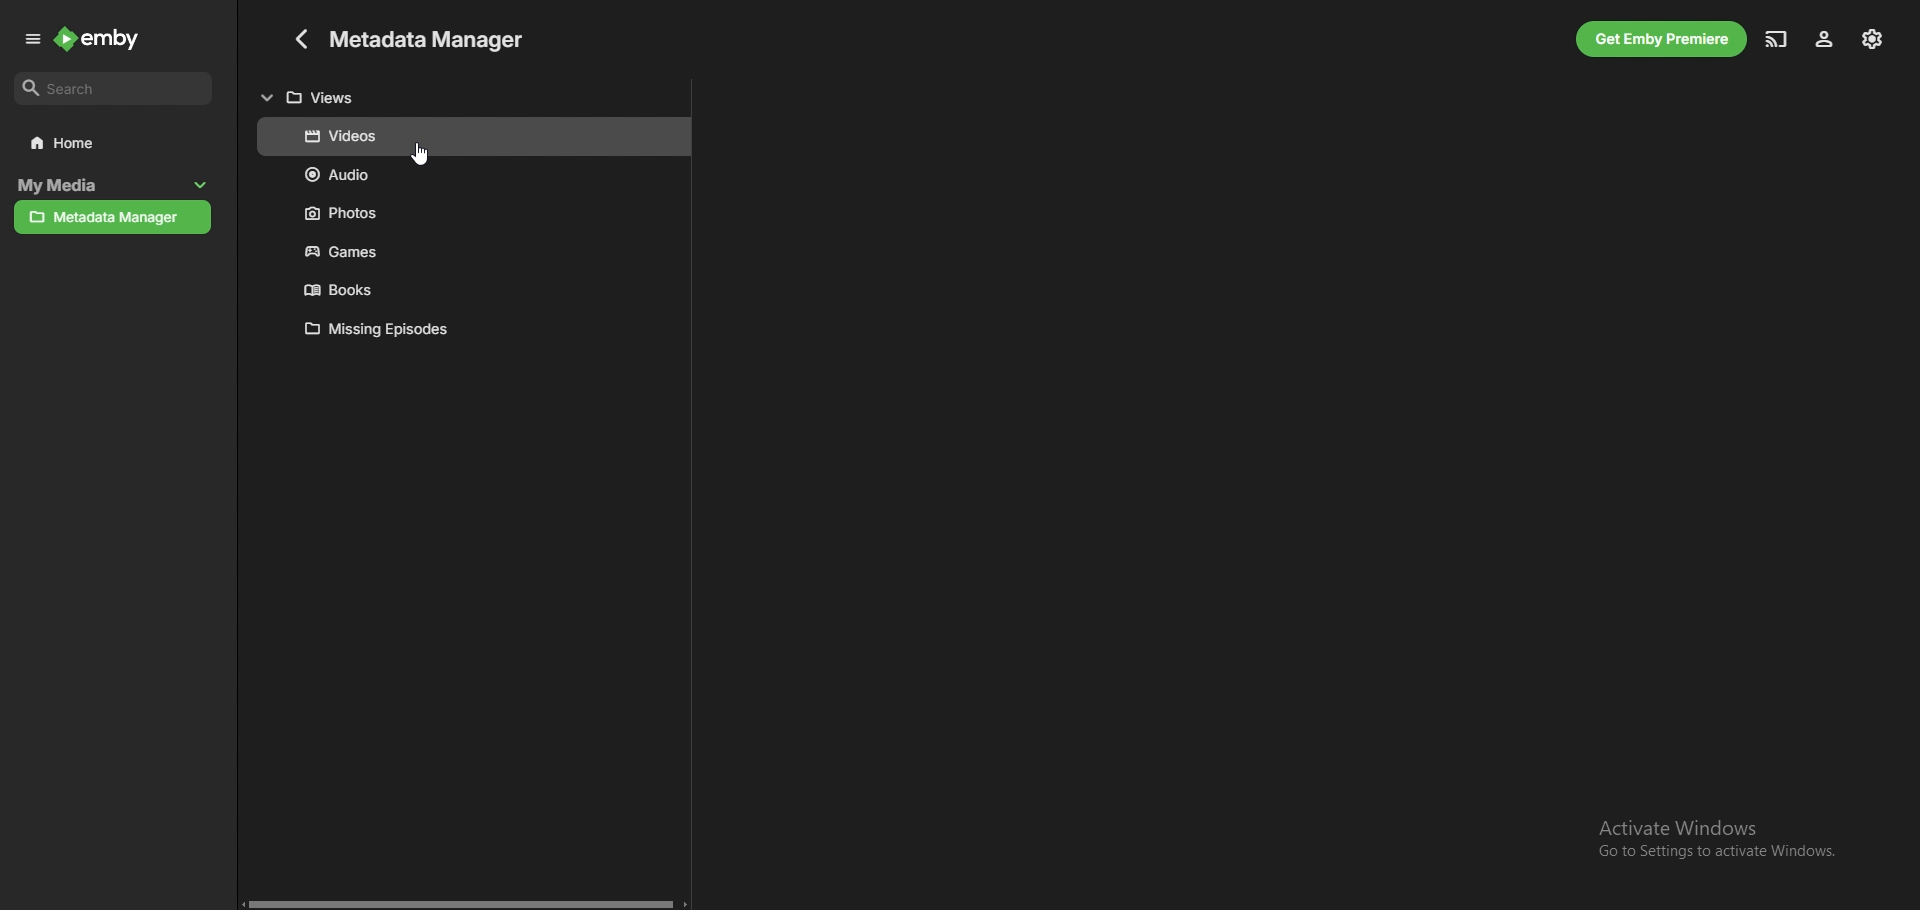 The image size is (1920, 910). Describe the element at coordinates (1873, 39) in the screenshot. I see `settings` at that location.